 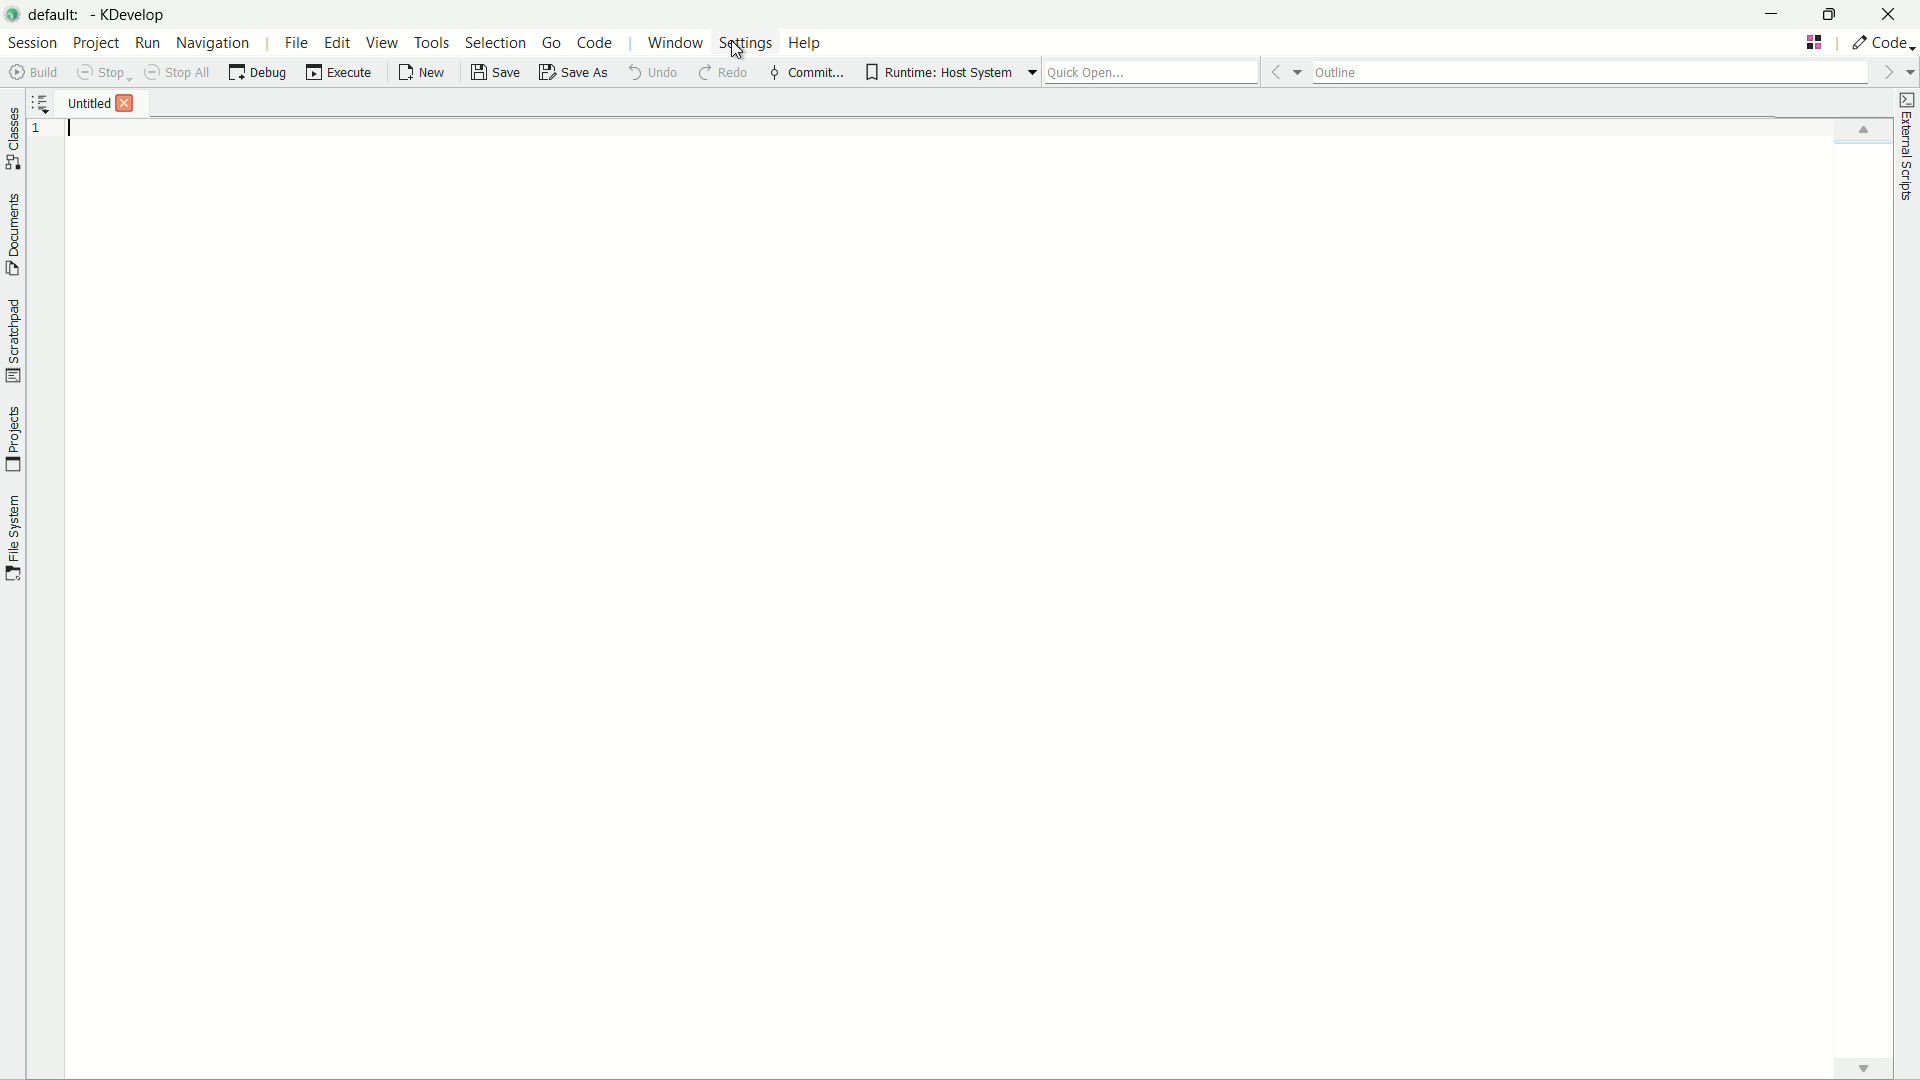 I want to click on toggle classes, so click(x=13, y=140).